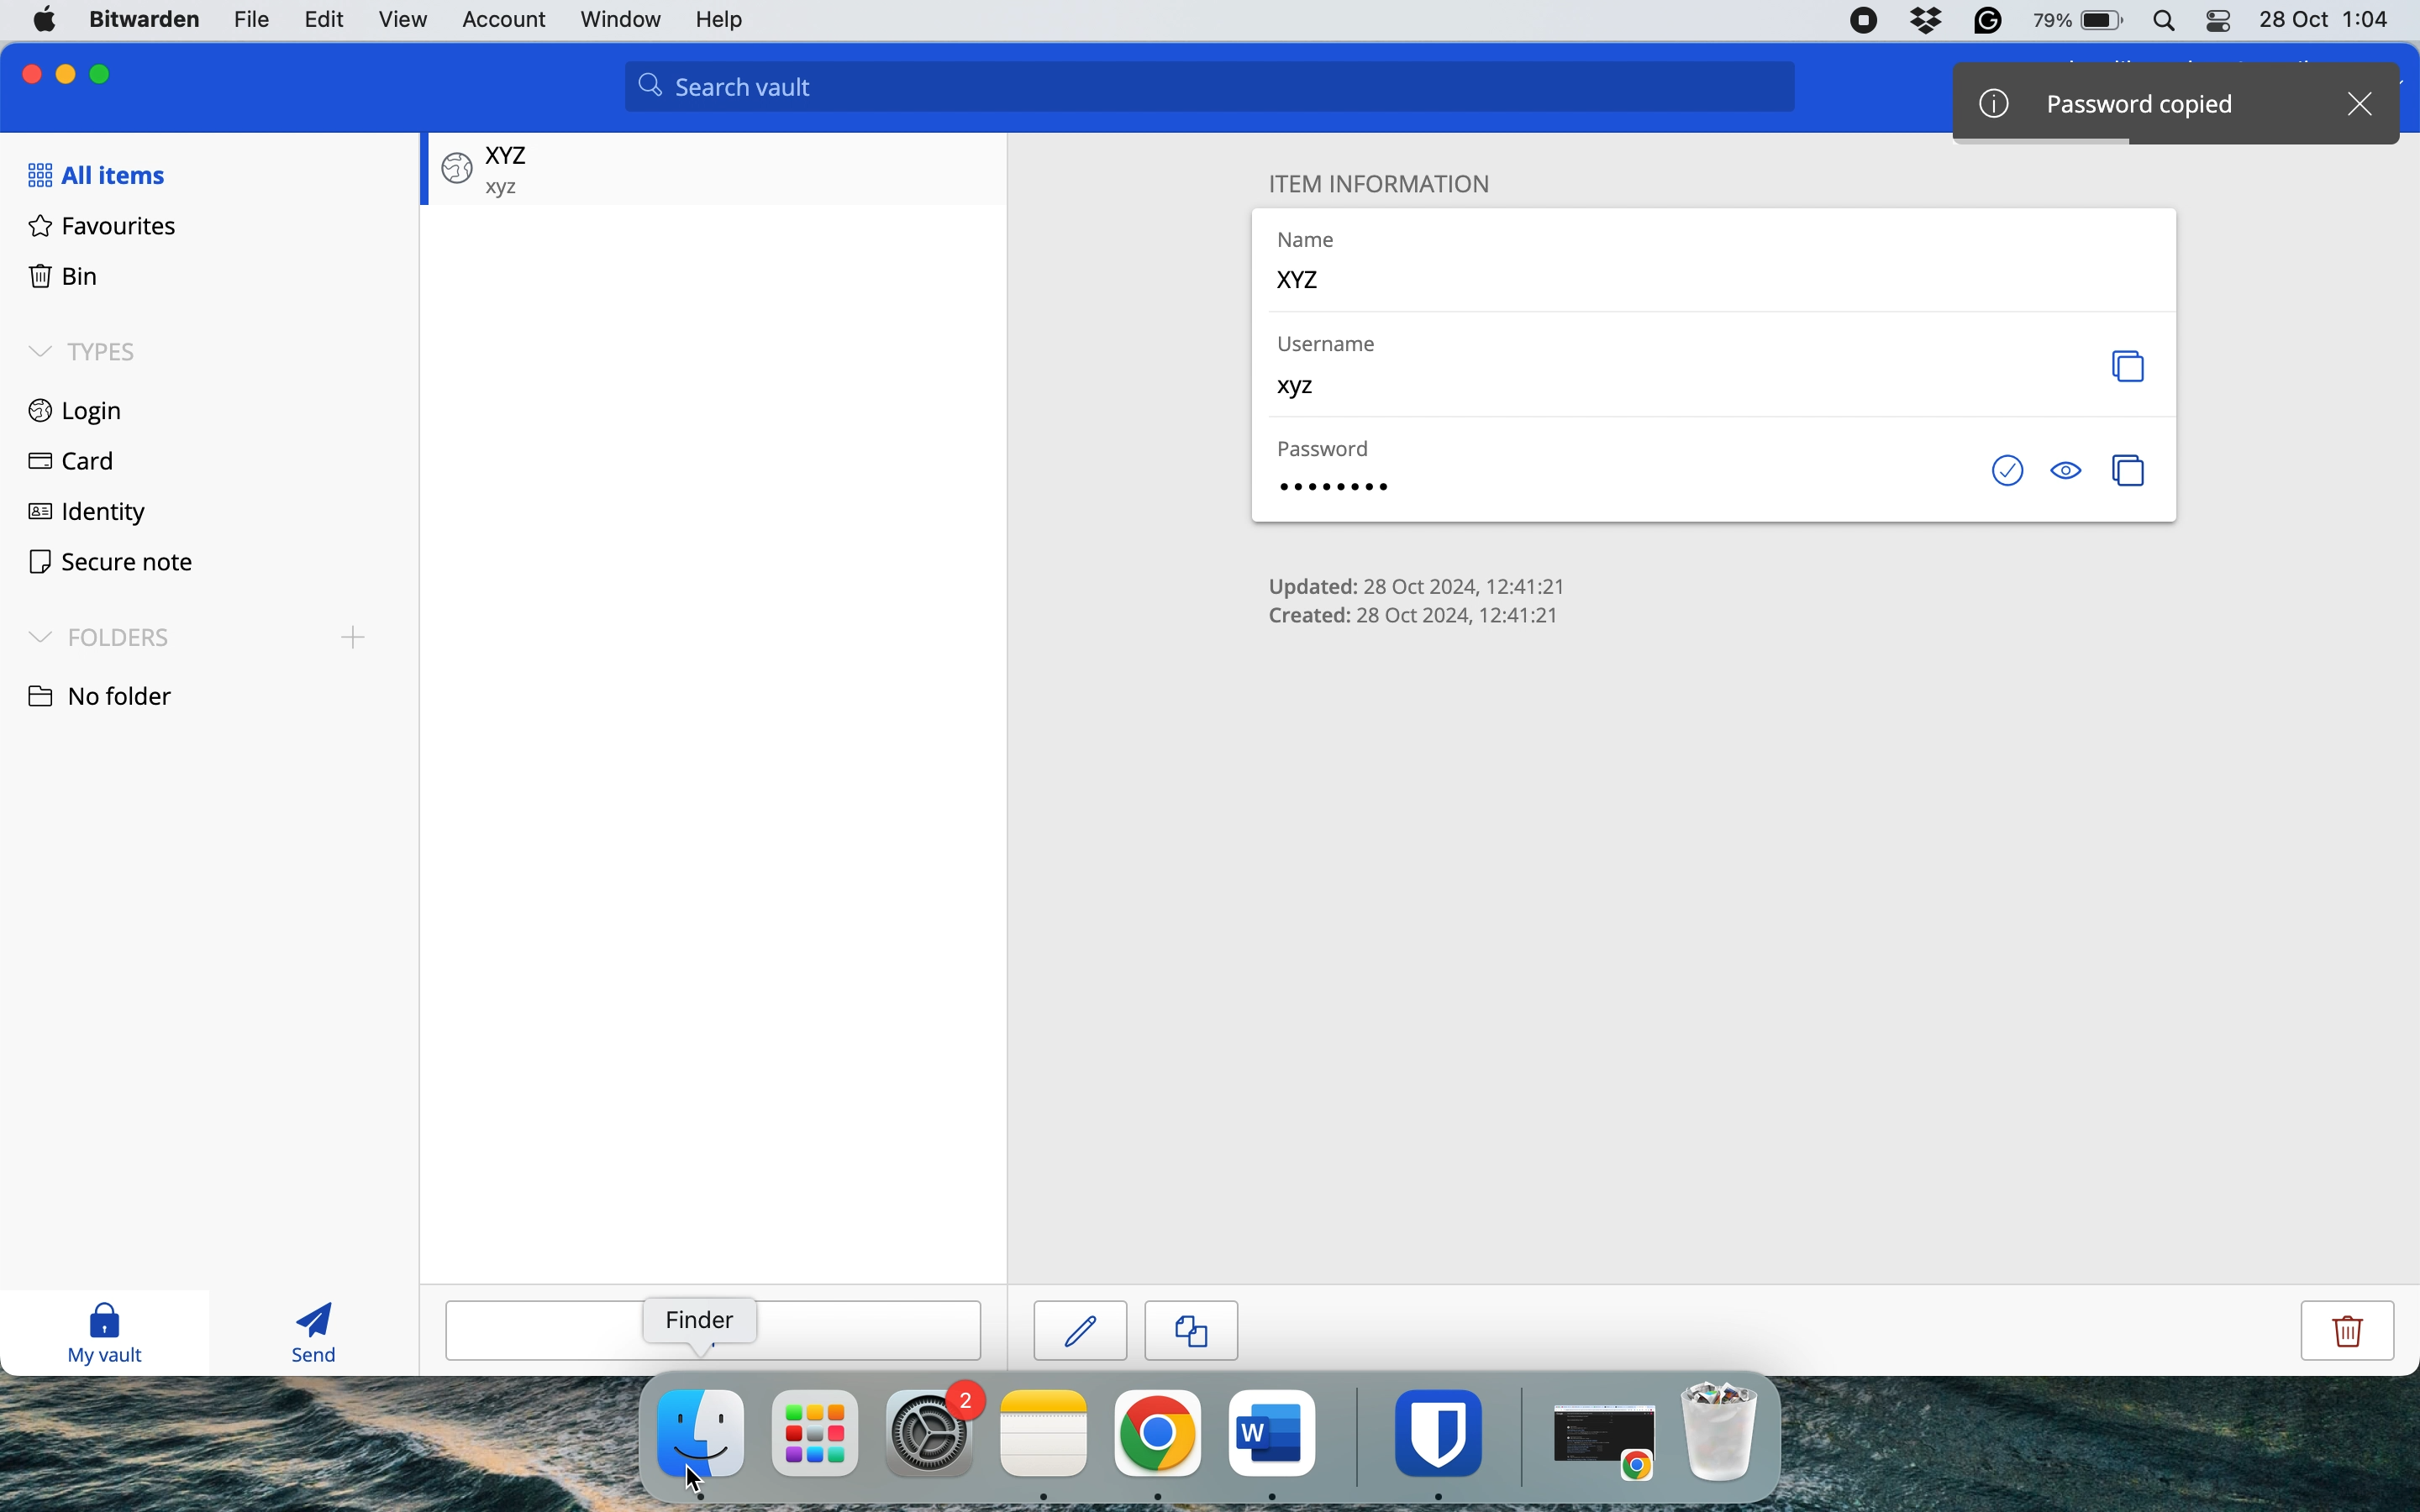 This screenshot has height=1512, width=2420. What do you see at coordinates (87, 516) in the screenshot?
I see `identity` at bounding box center [87, 516].